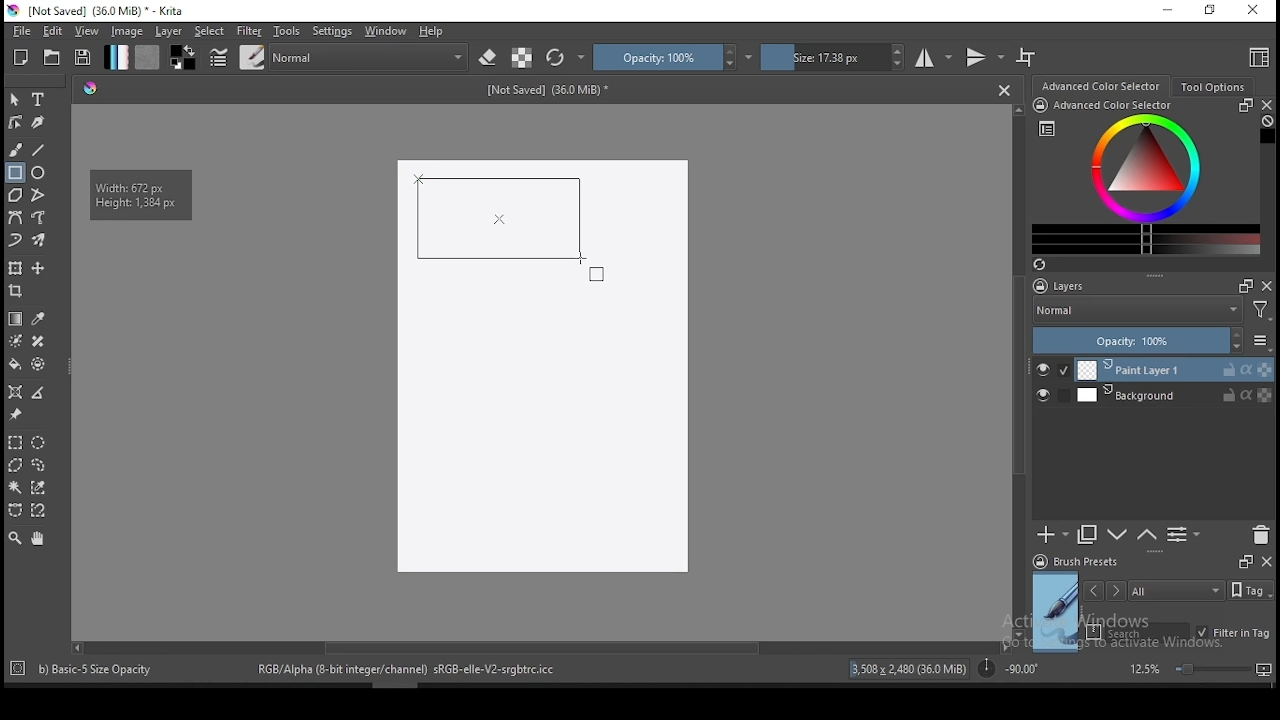  Describe the element at coordinates (39, 394) in the screenshot. I see `measure distance between two points` at that location.